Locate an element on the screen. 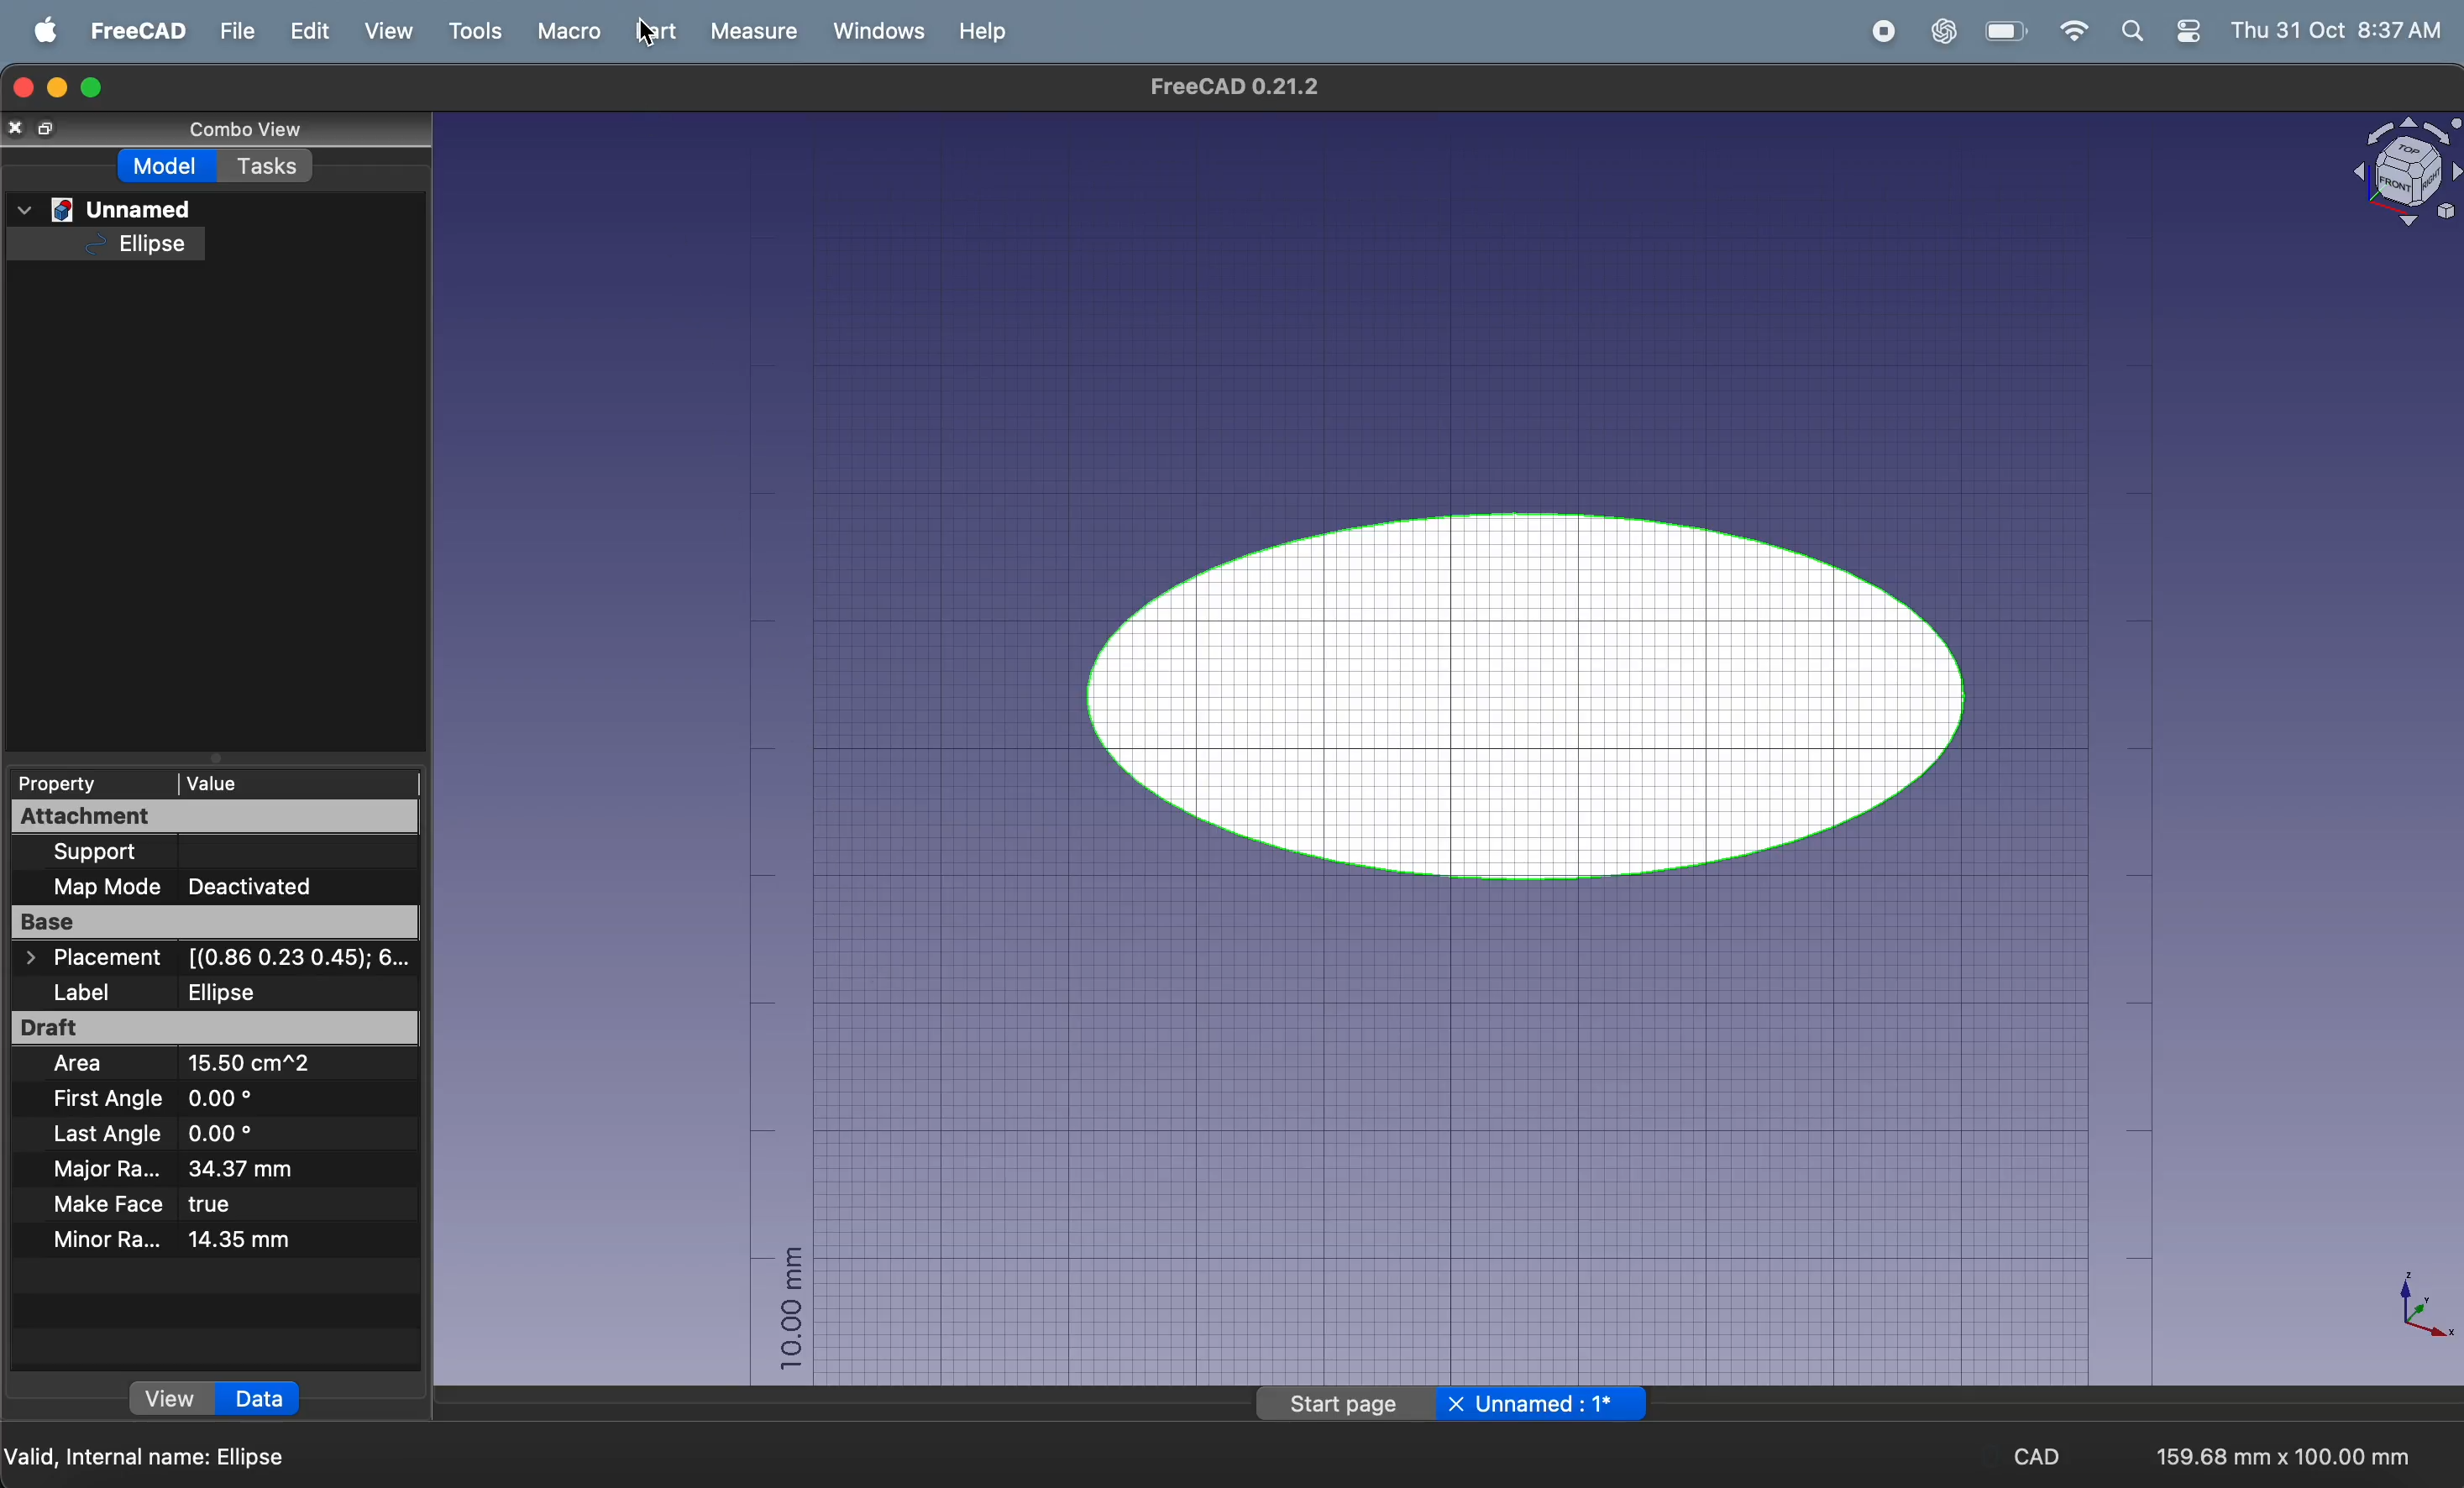  Map mode is located at coordinates (108, 889).